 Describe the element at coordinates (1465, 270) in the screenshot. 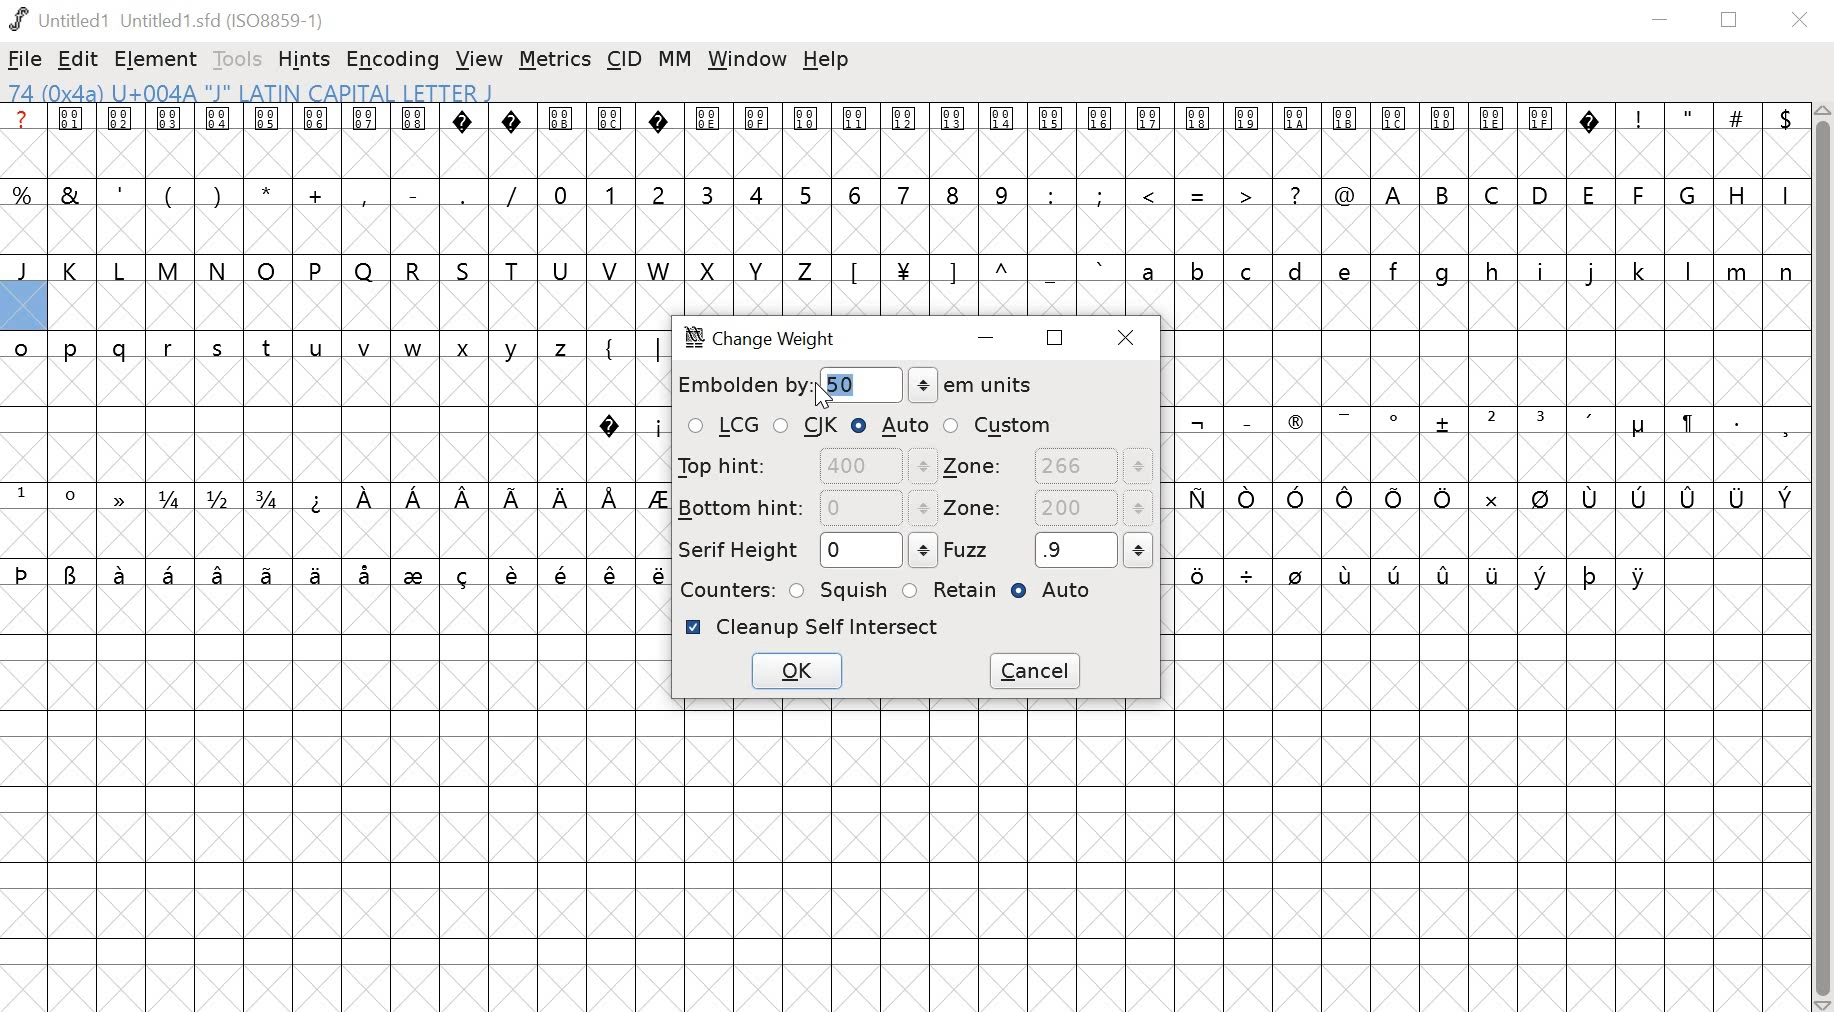

I see `lower case letter` at that location.